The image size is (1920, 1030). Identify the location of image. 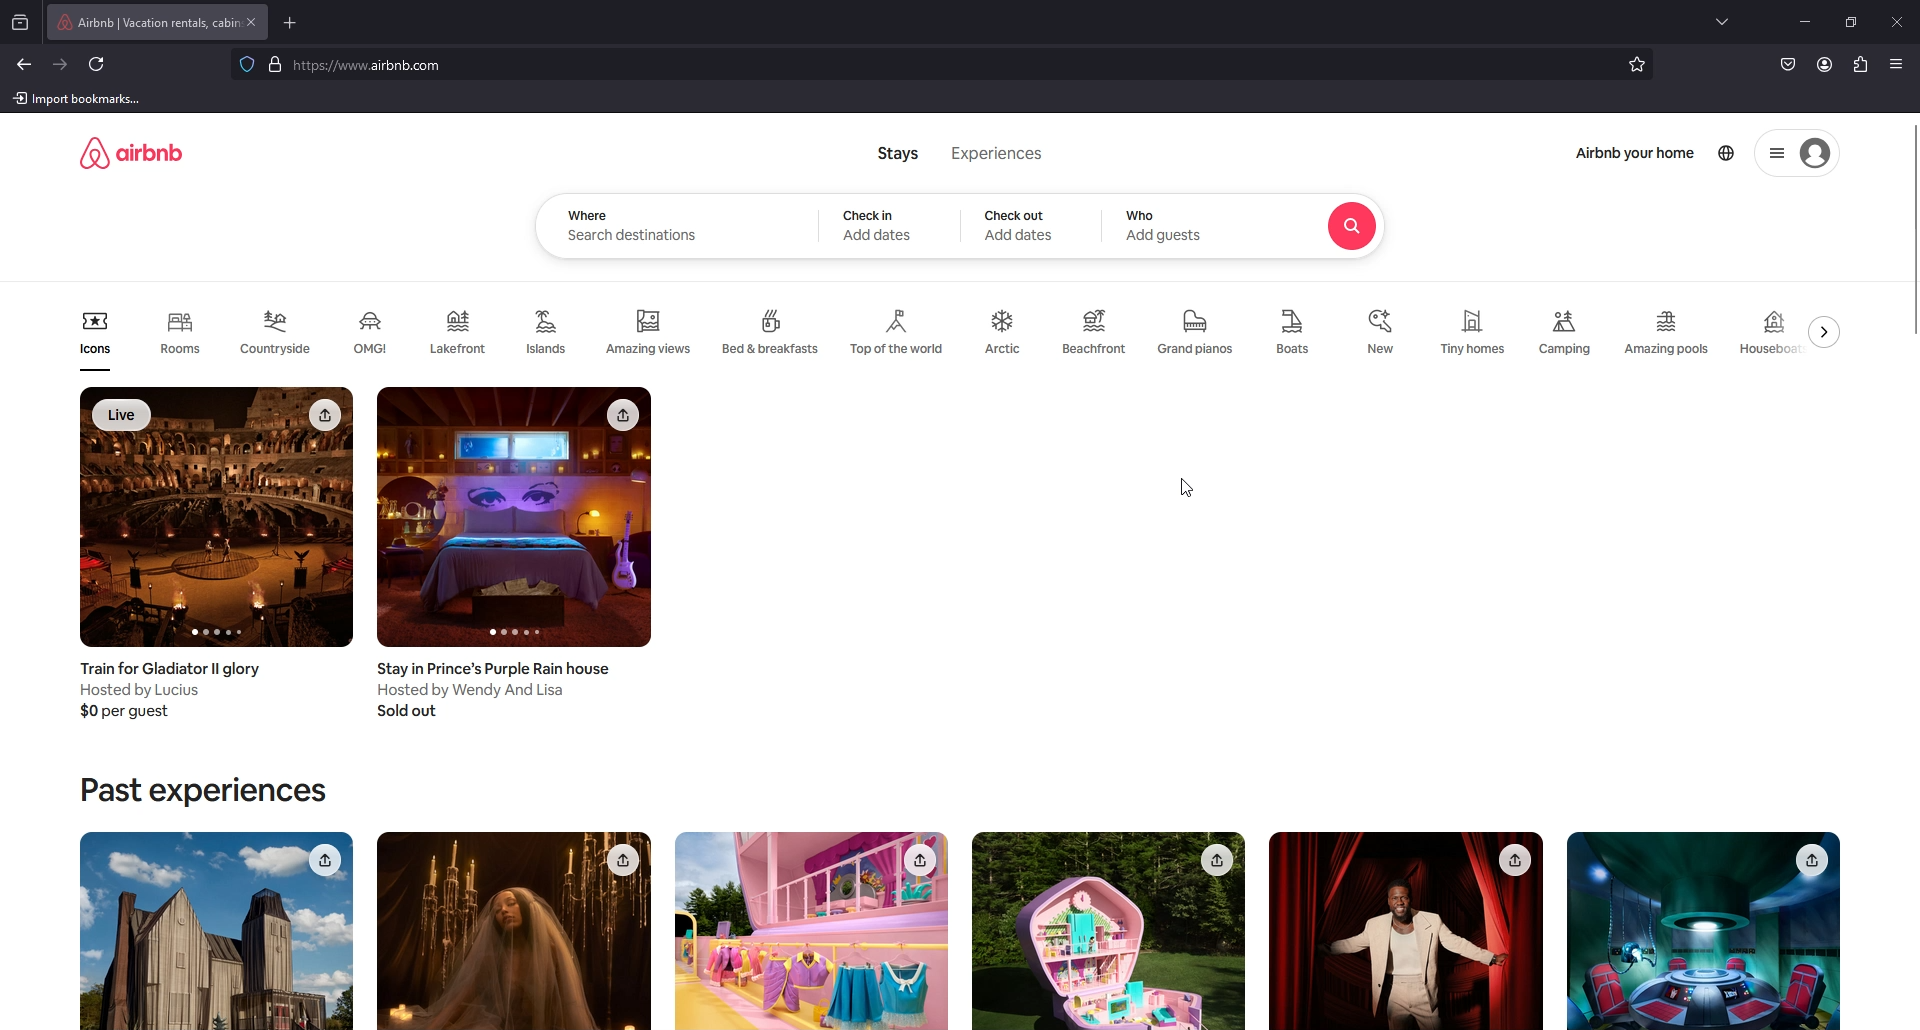
(515, 519).